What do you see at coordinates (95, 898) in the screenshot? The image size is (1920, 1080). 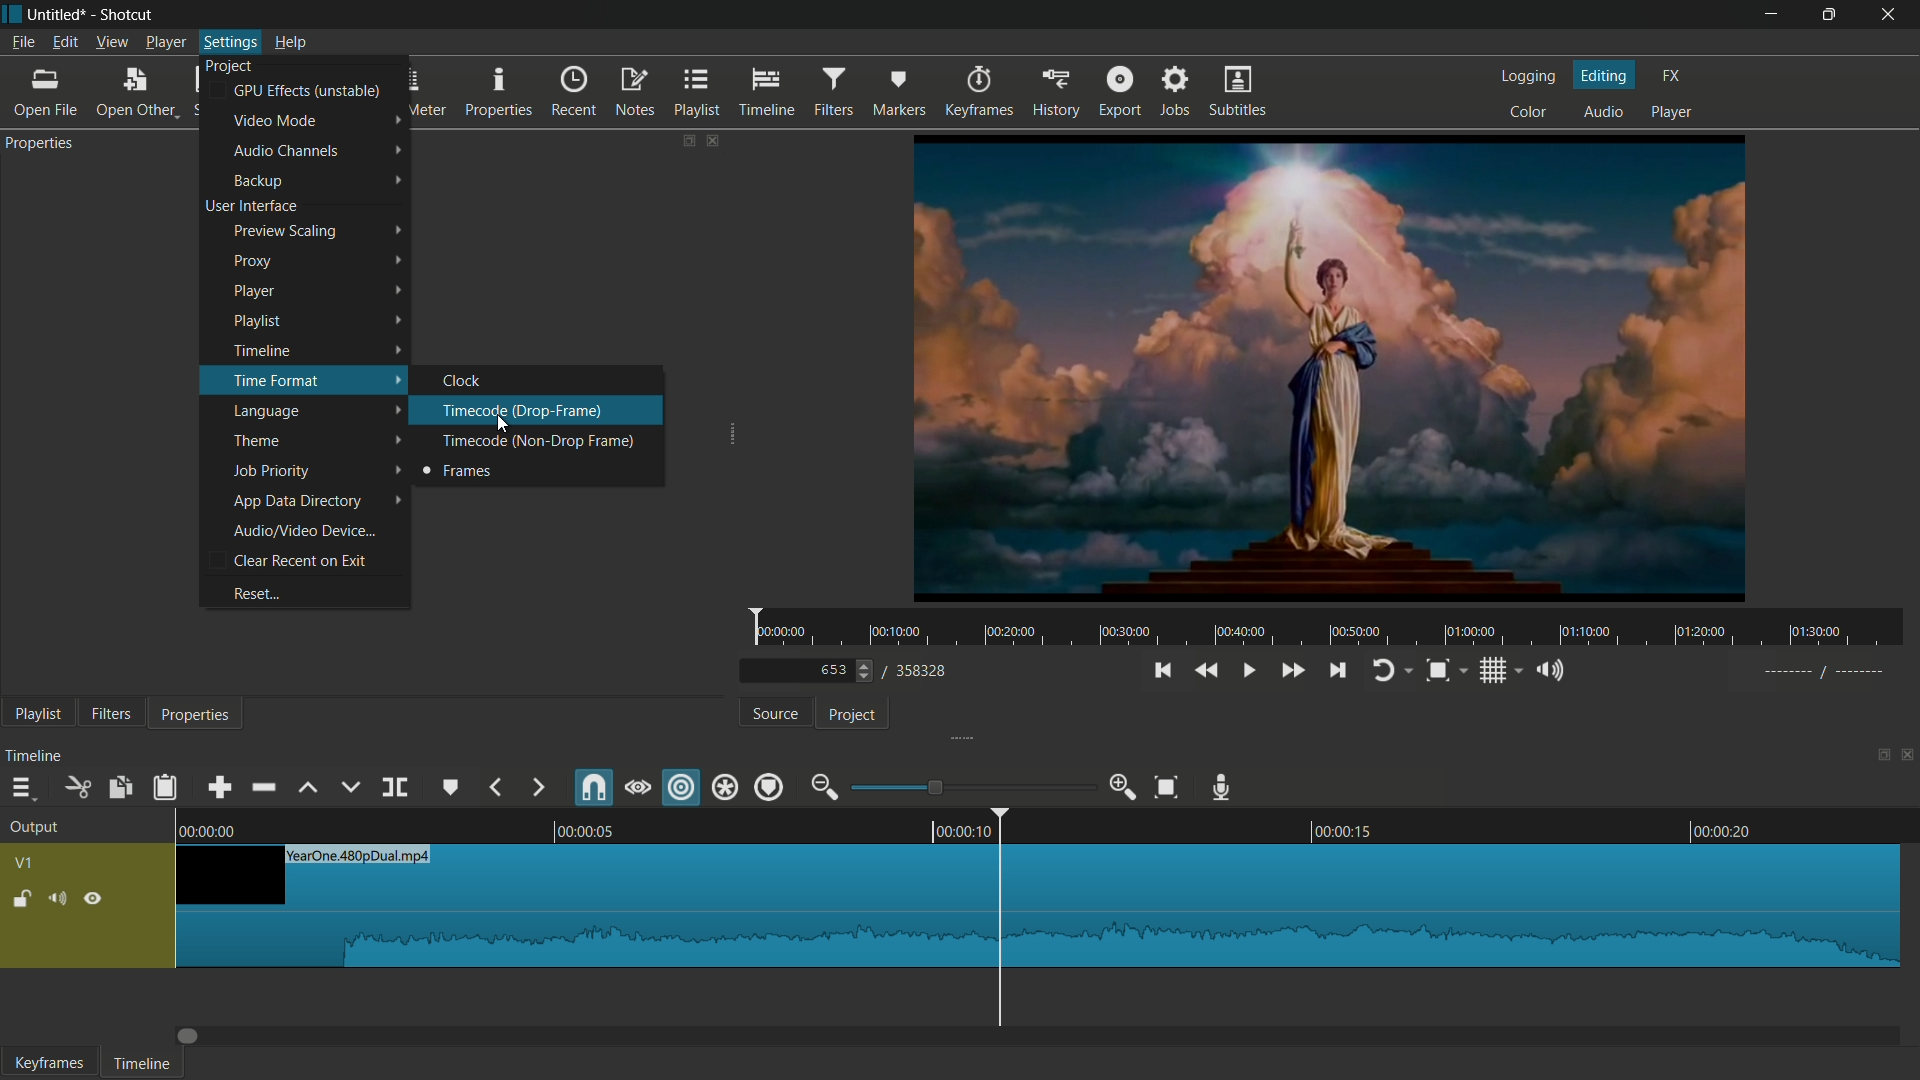 I see `hide` at bounding box center [95, 898].